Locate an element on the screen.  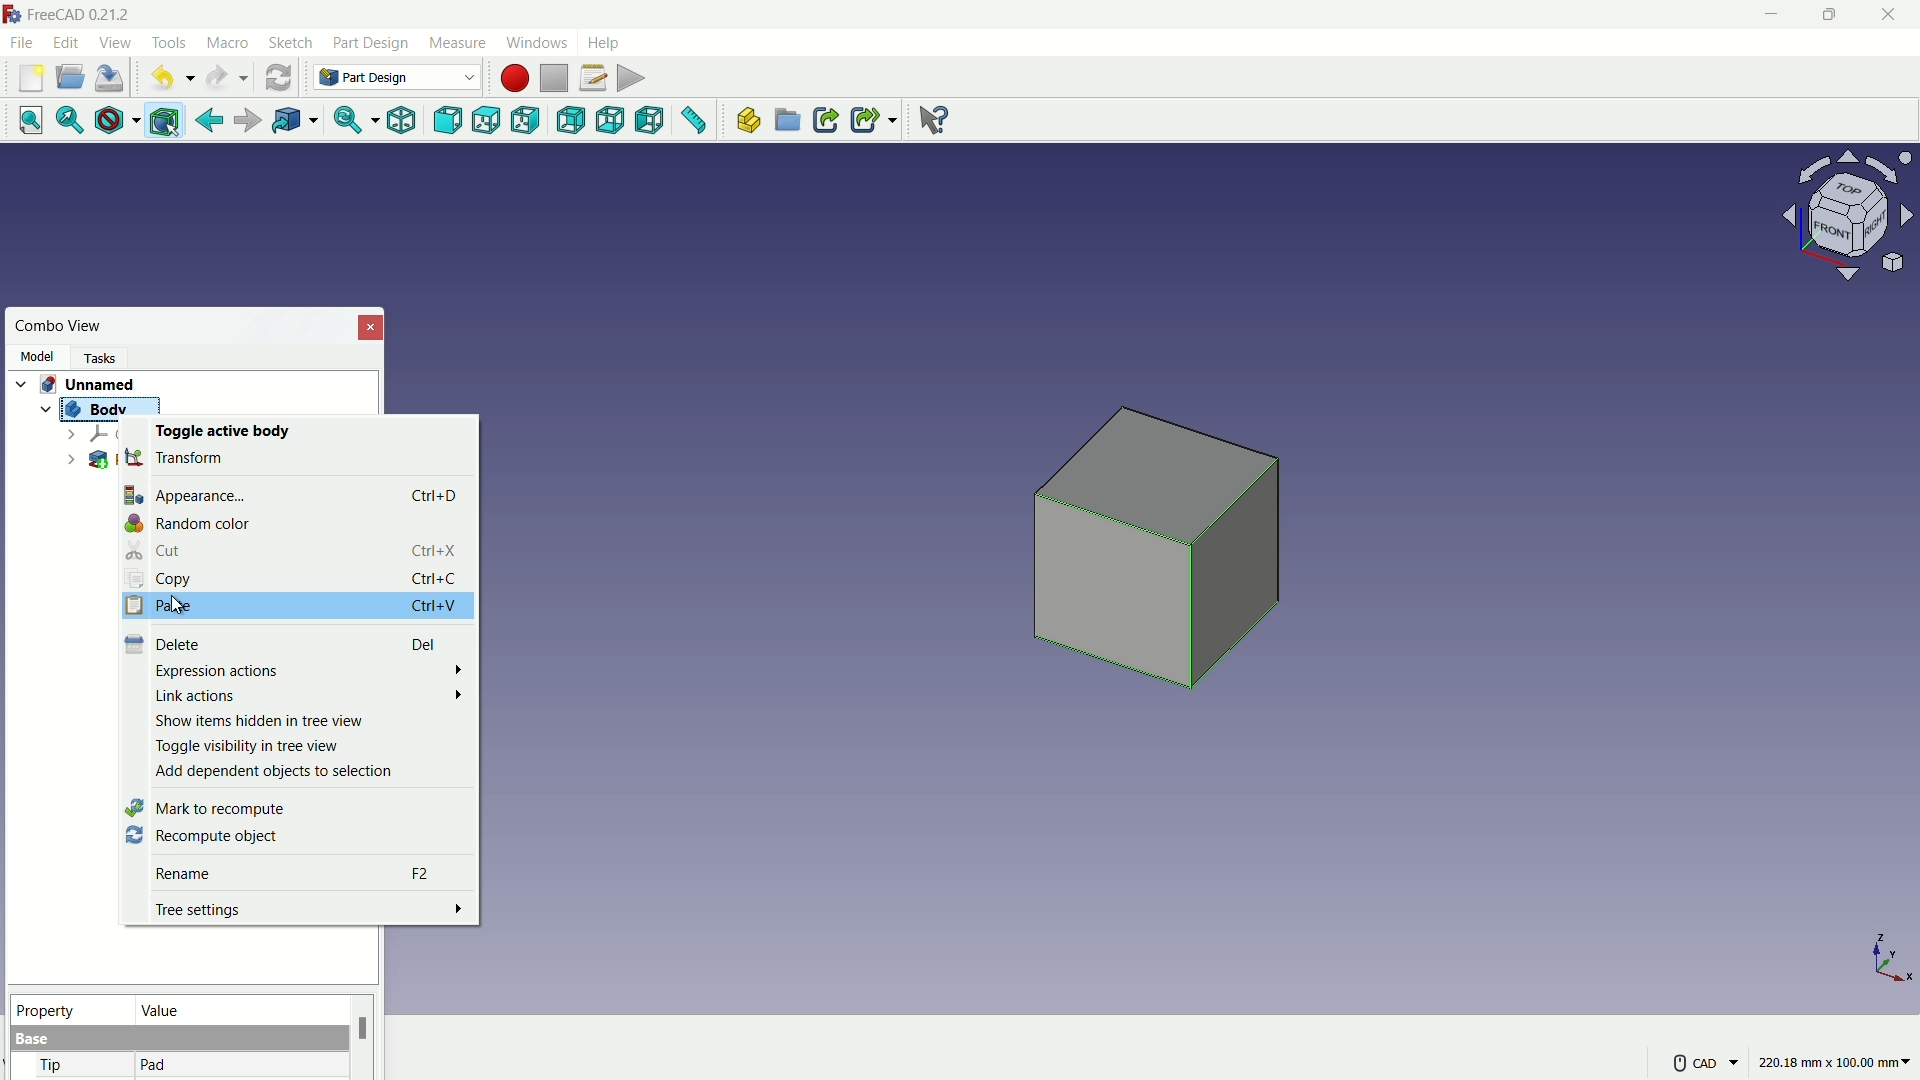
redo is located at coordinates (227, 78).